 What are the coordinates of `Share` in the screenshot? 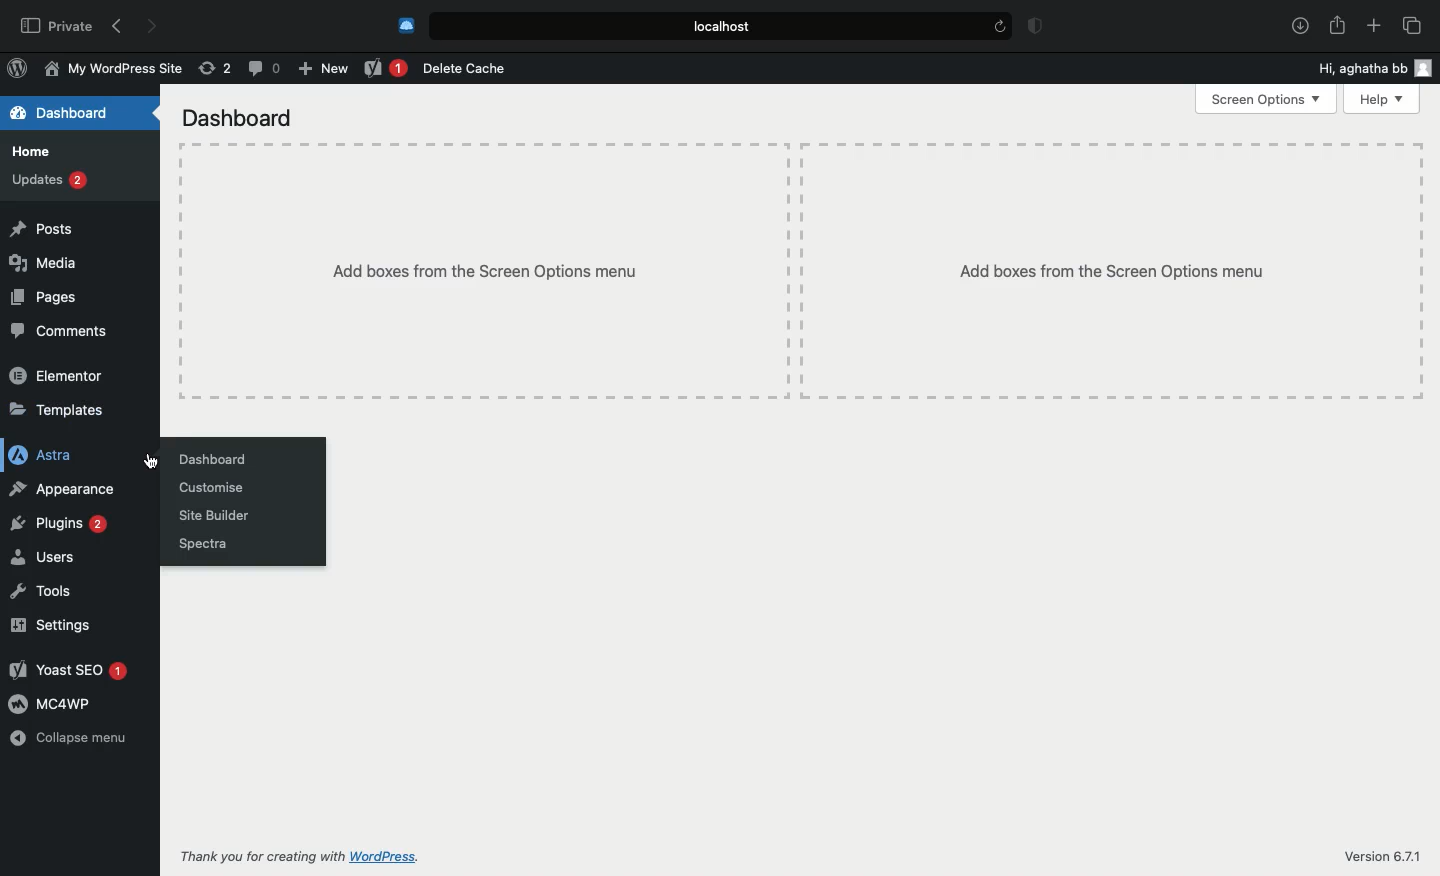 It's located at (1338, 26).